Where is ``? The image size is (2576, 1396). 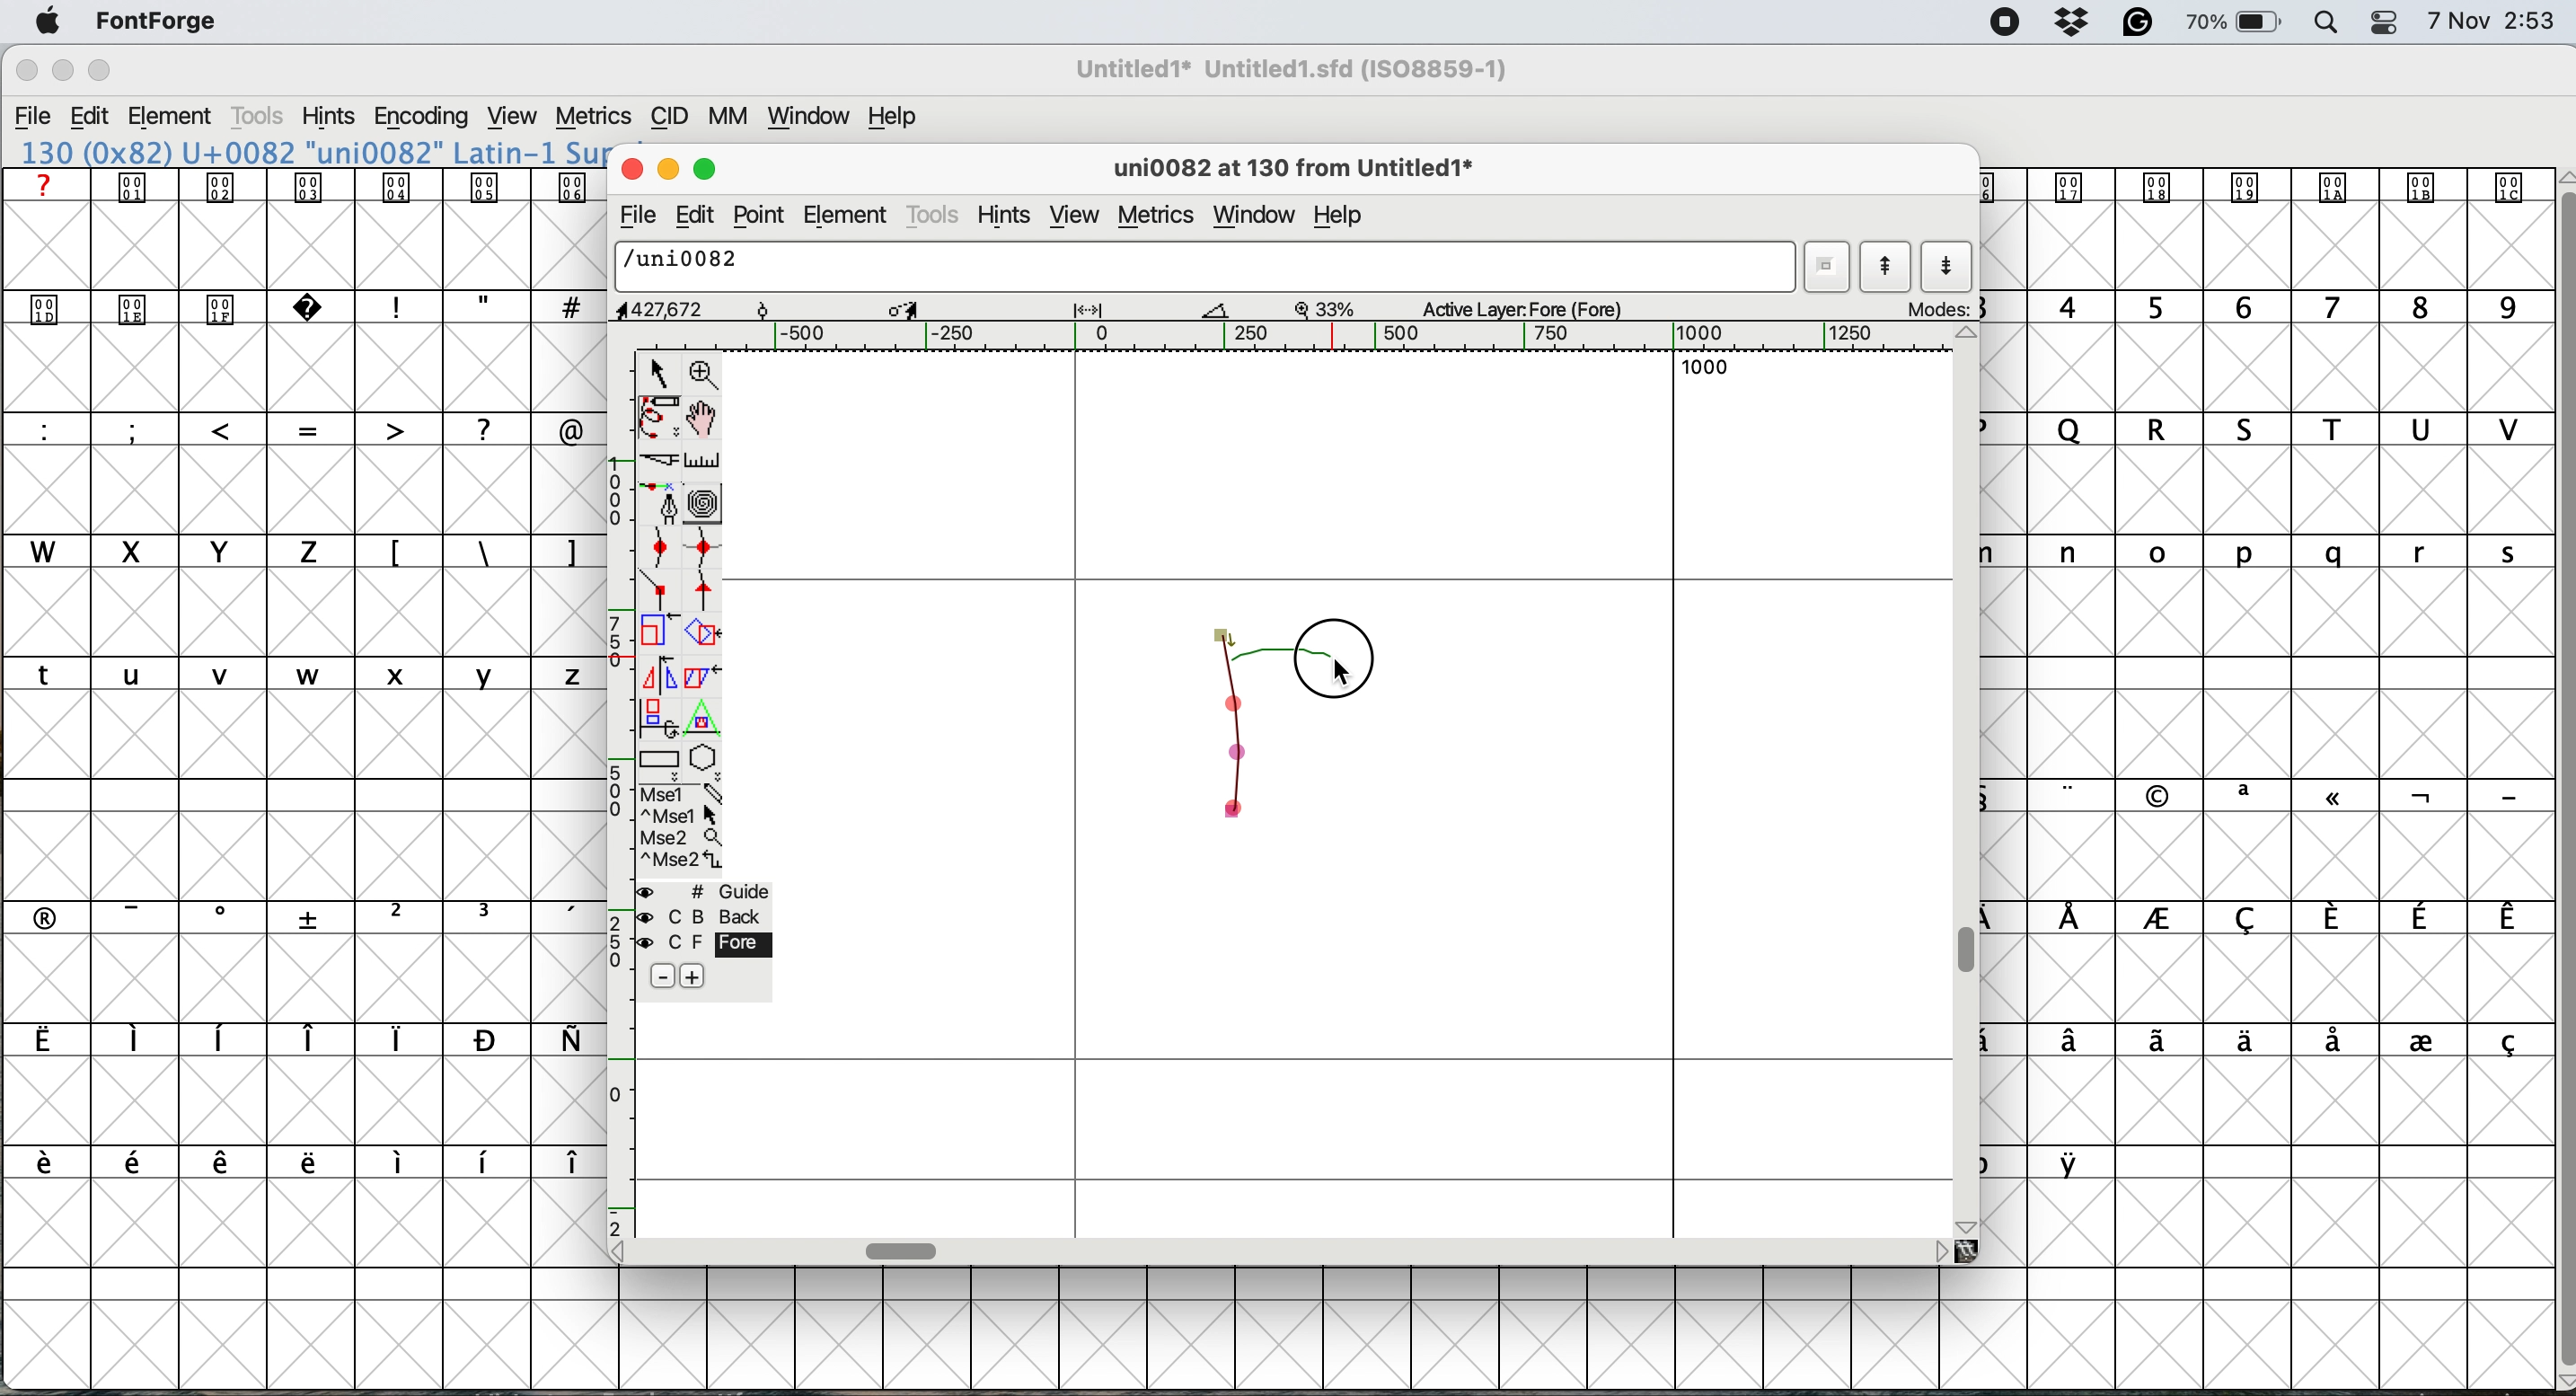
 is located at coordinates (102, 44).